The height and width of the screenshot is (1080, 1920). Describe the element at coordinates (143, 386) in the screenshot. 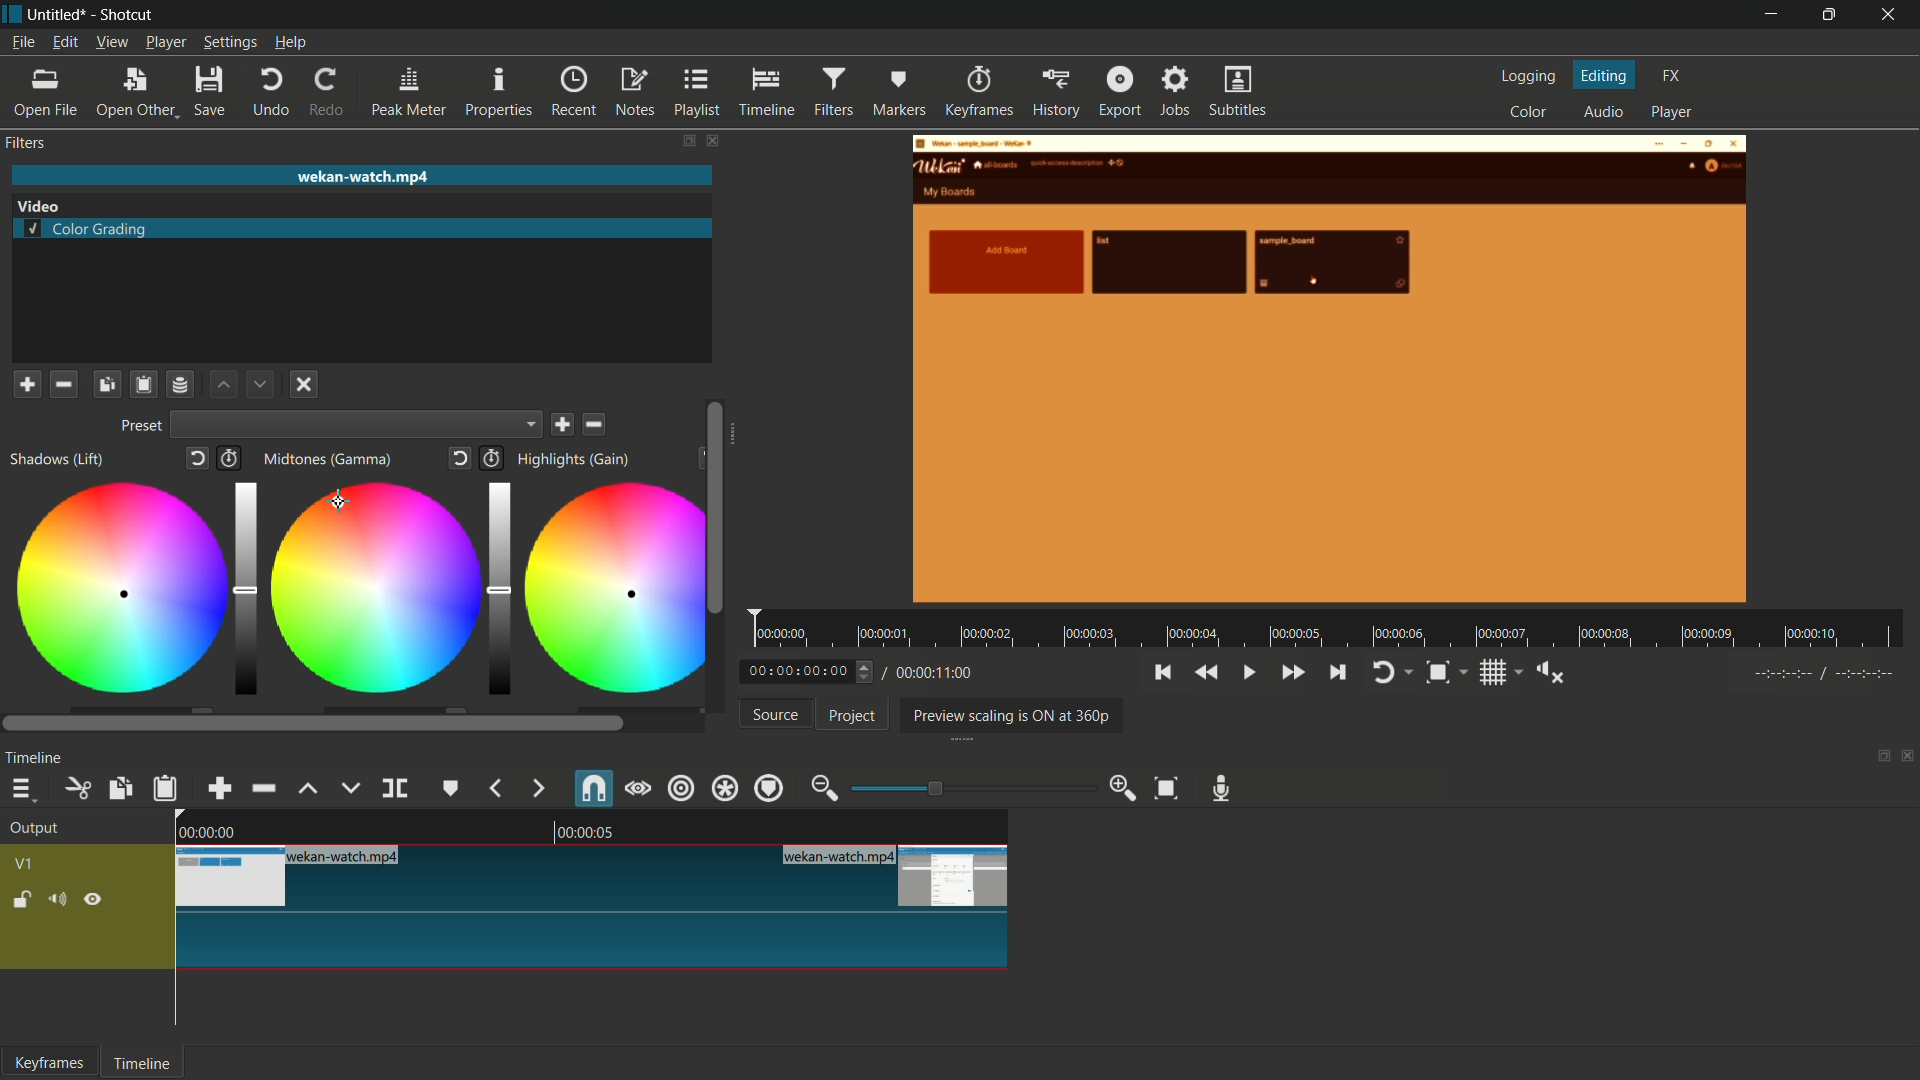

I see `paste filters` at that location.